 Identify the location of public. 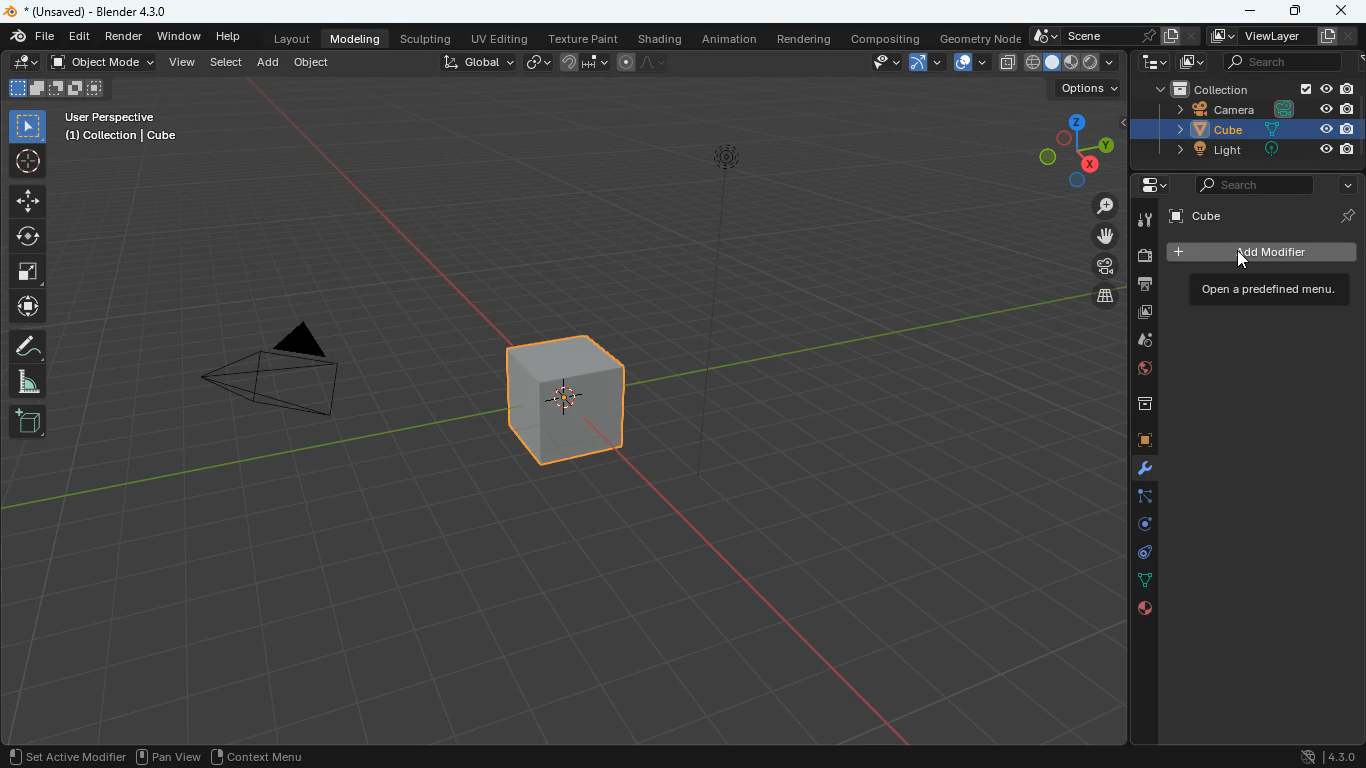
(1145, 609).